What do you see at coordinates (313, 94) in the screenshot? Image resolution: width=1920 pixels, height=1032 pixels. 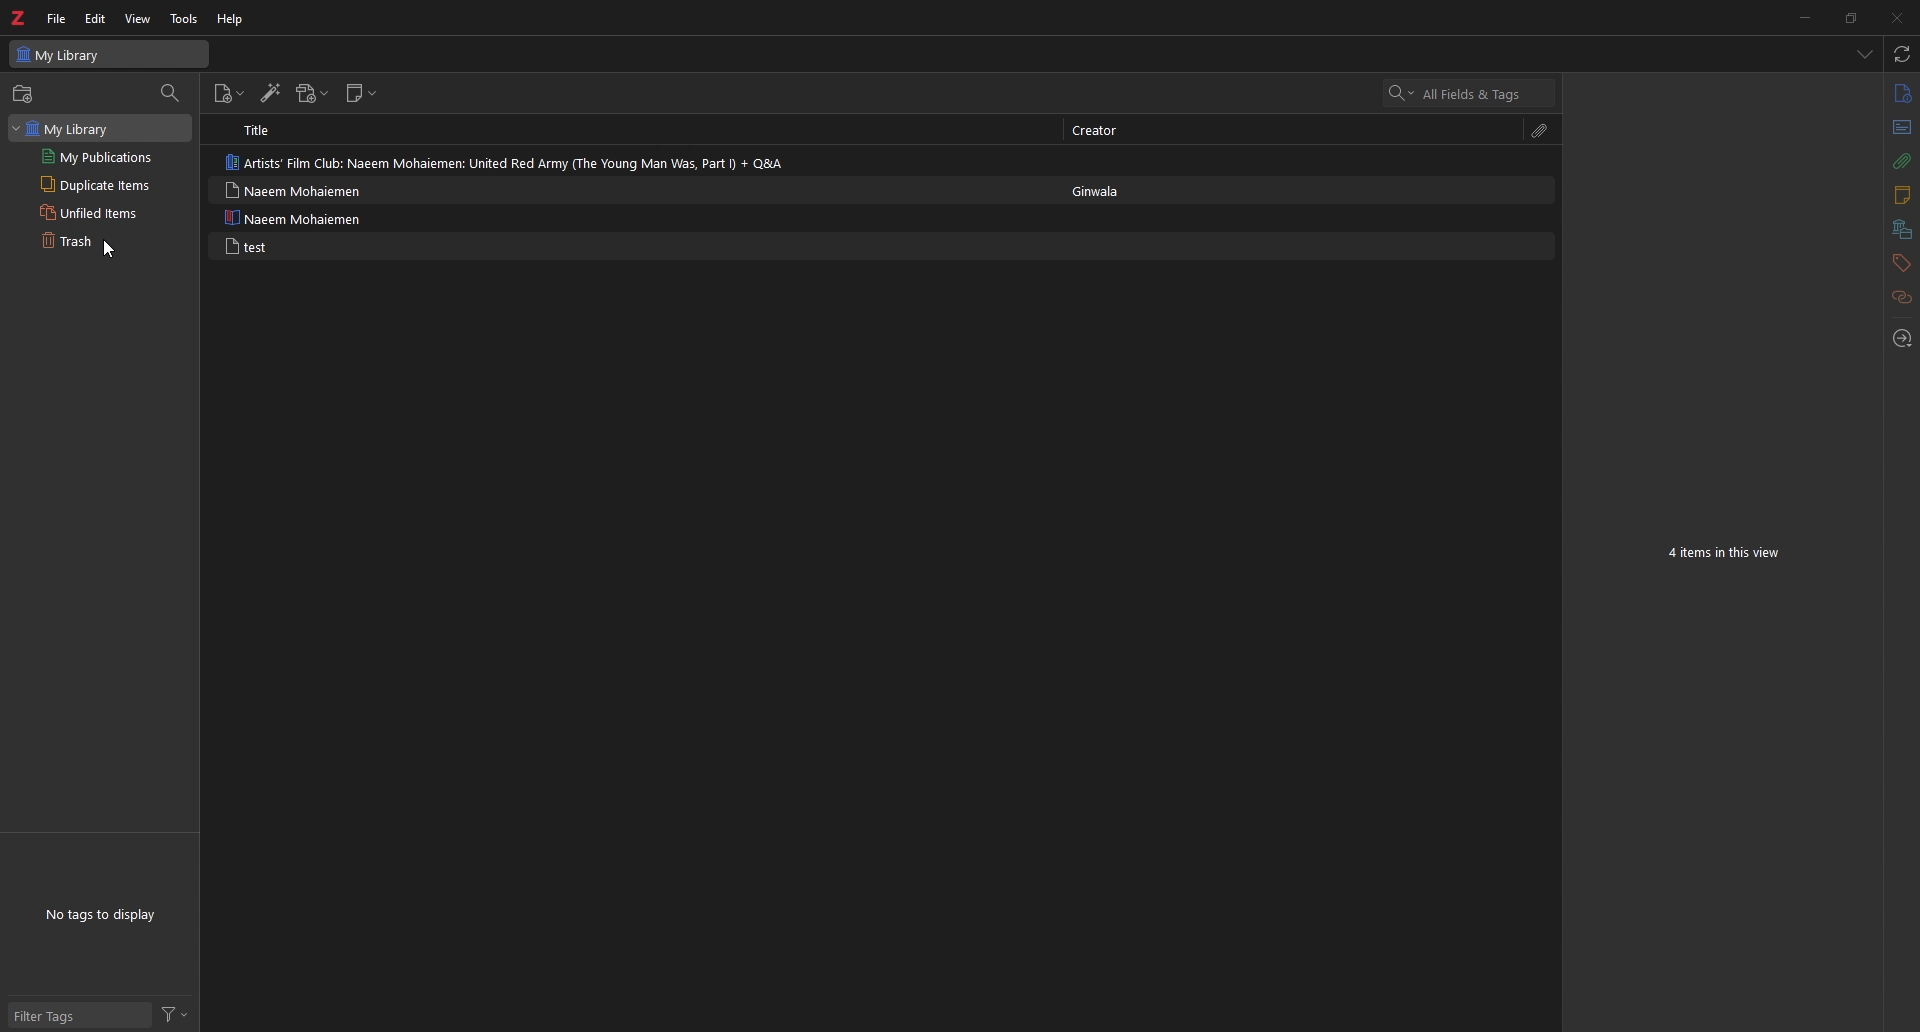 I see `add attachments` at bounding box center [313, 94].